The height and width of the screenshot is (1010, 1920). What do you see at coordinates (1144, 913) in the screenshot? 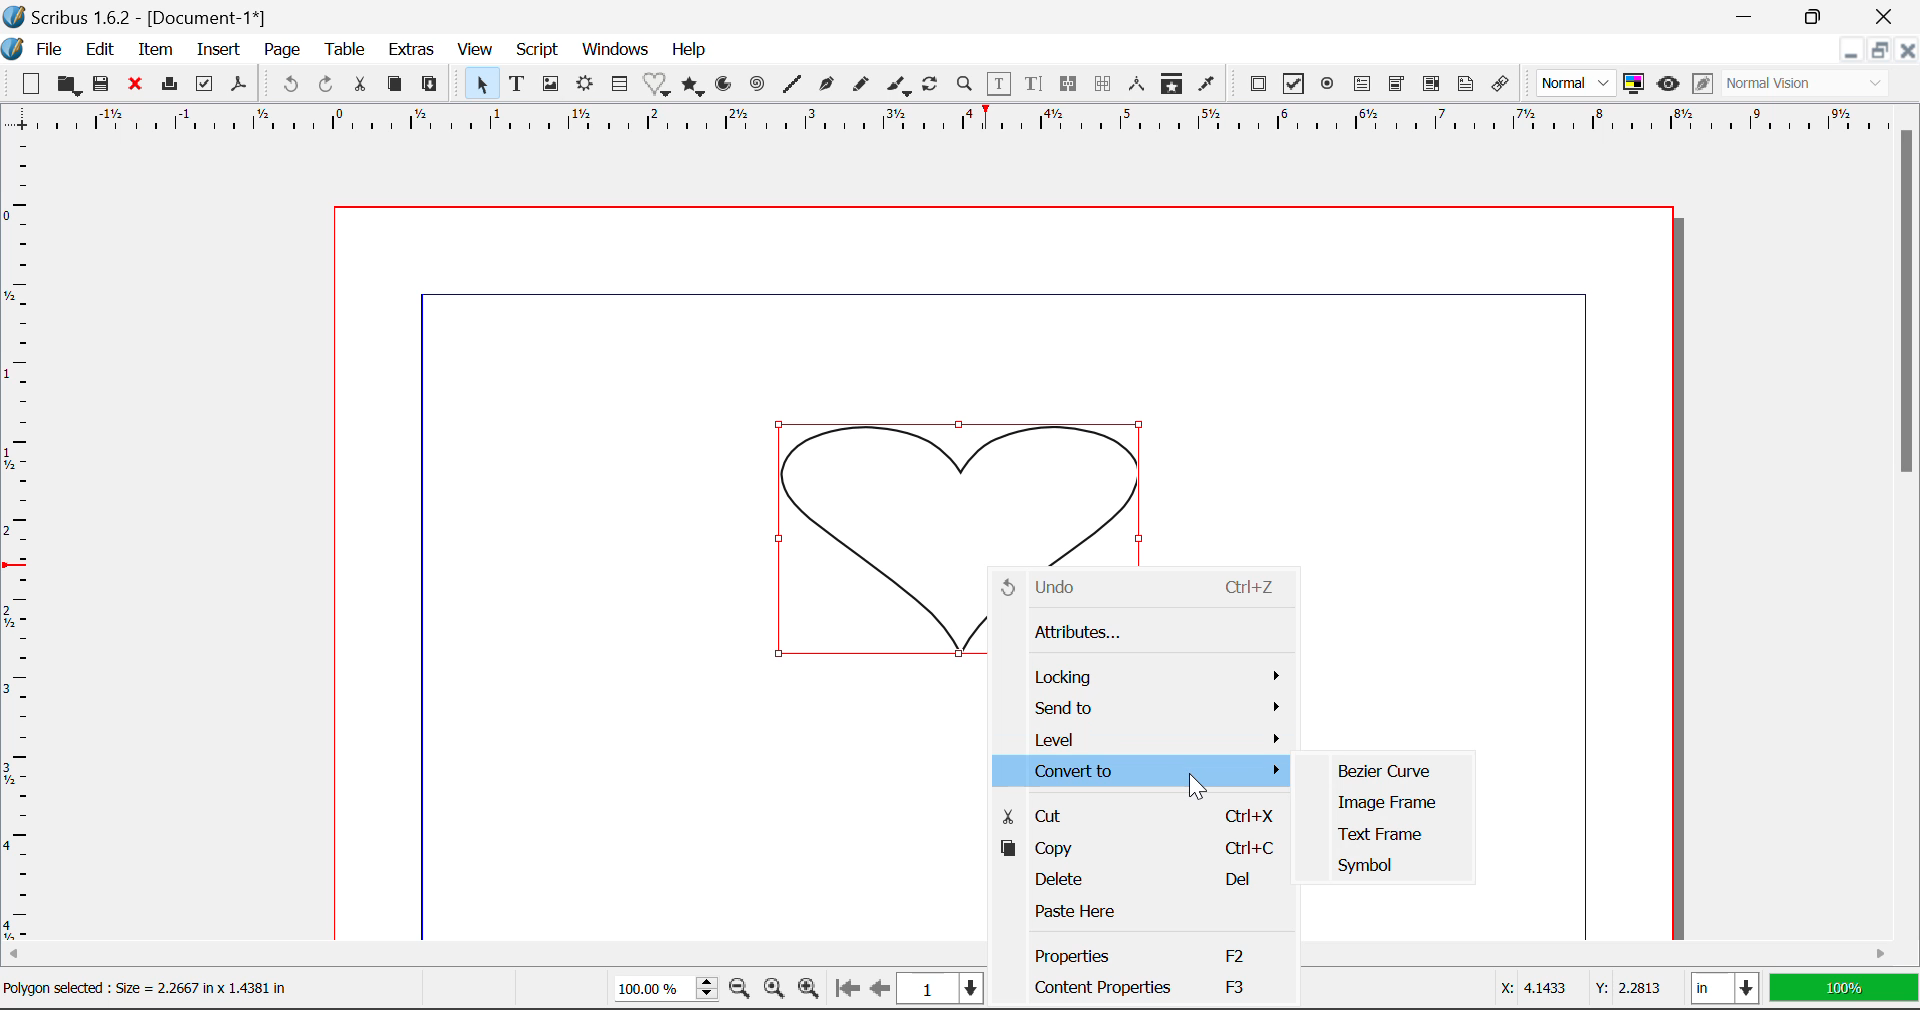
I see `Paste Here` at bounding box center [1144, 913].